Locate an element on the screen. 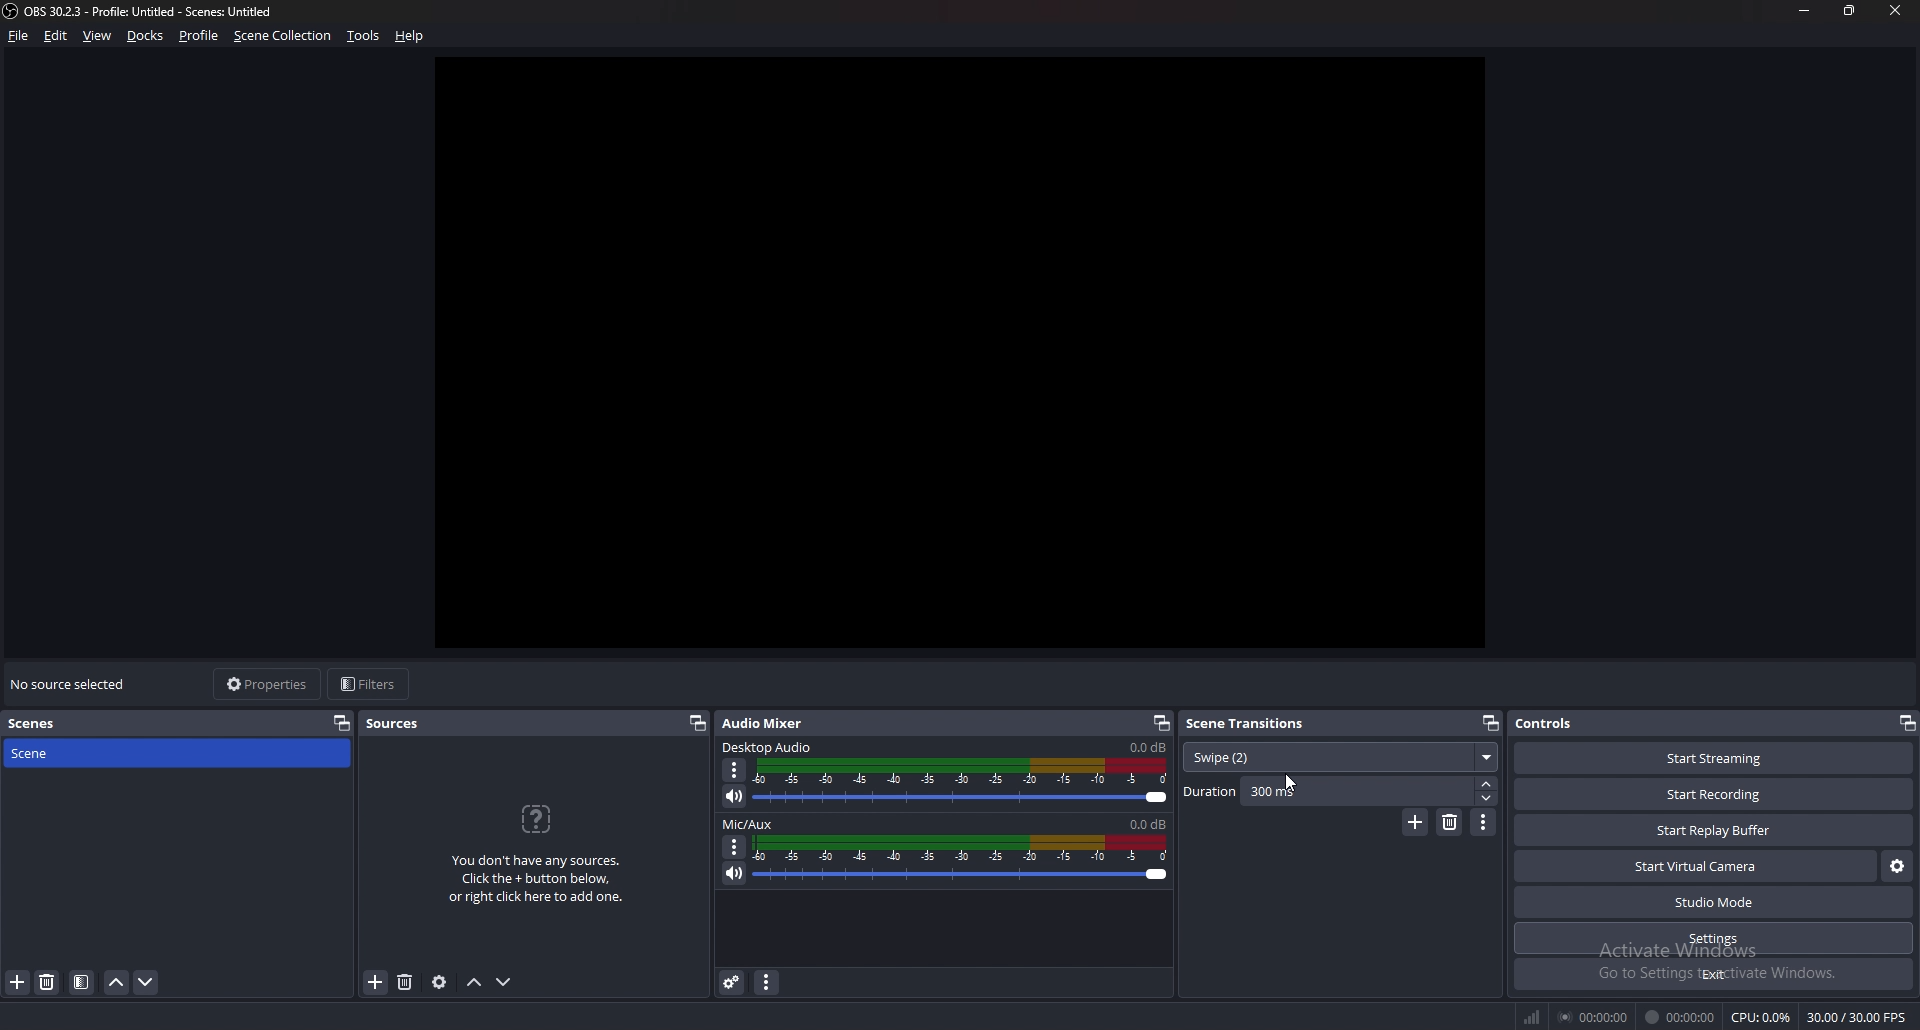 This screenshot has width=1920, height=1030. duration is located at coordinates (1328, 791).